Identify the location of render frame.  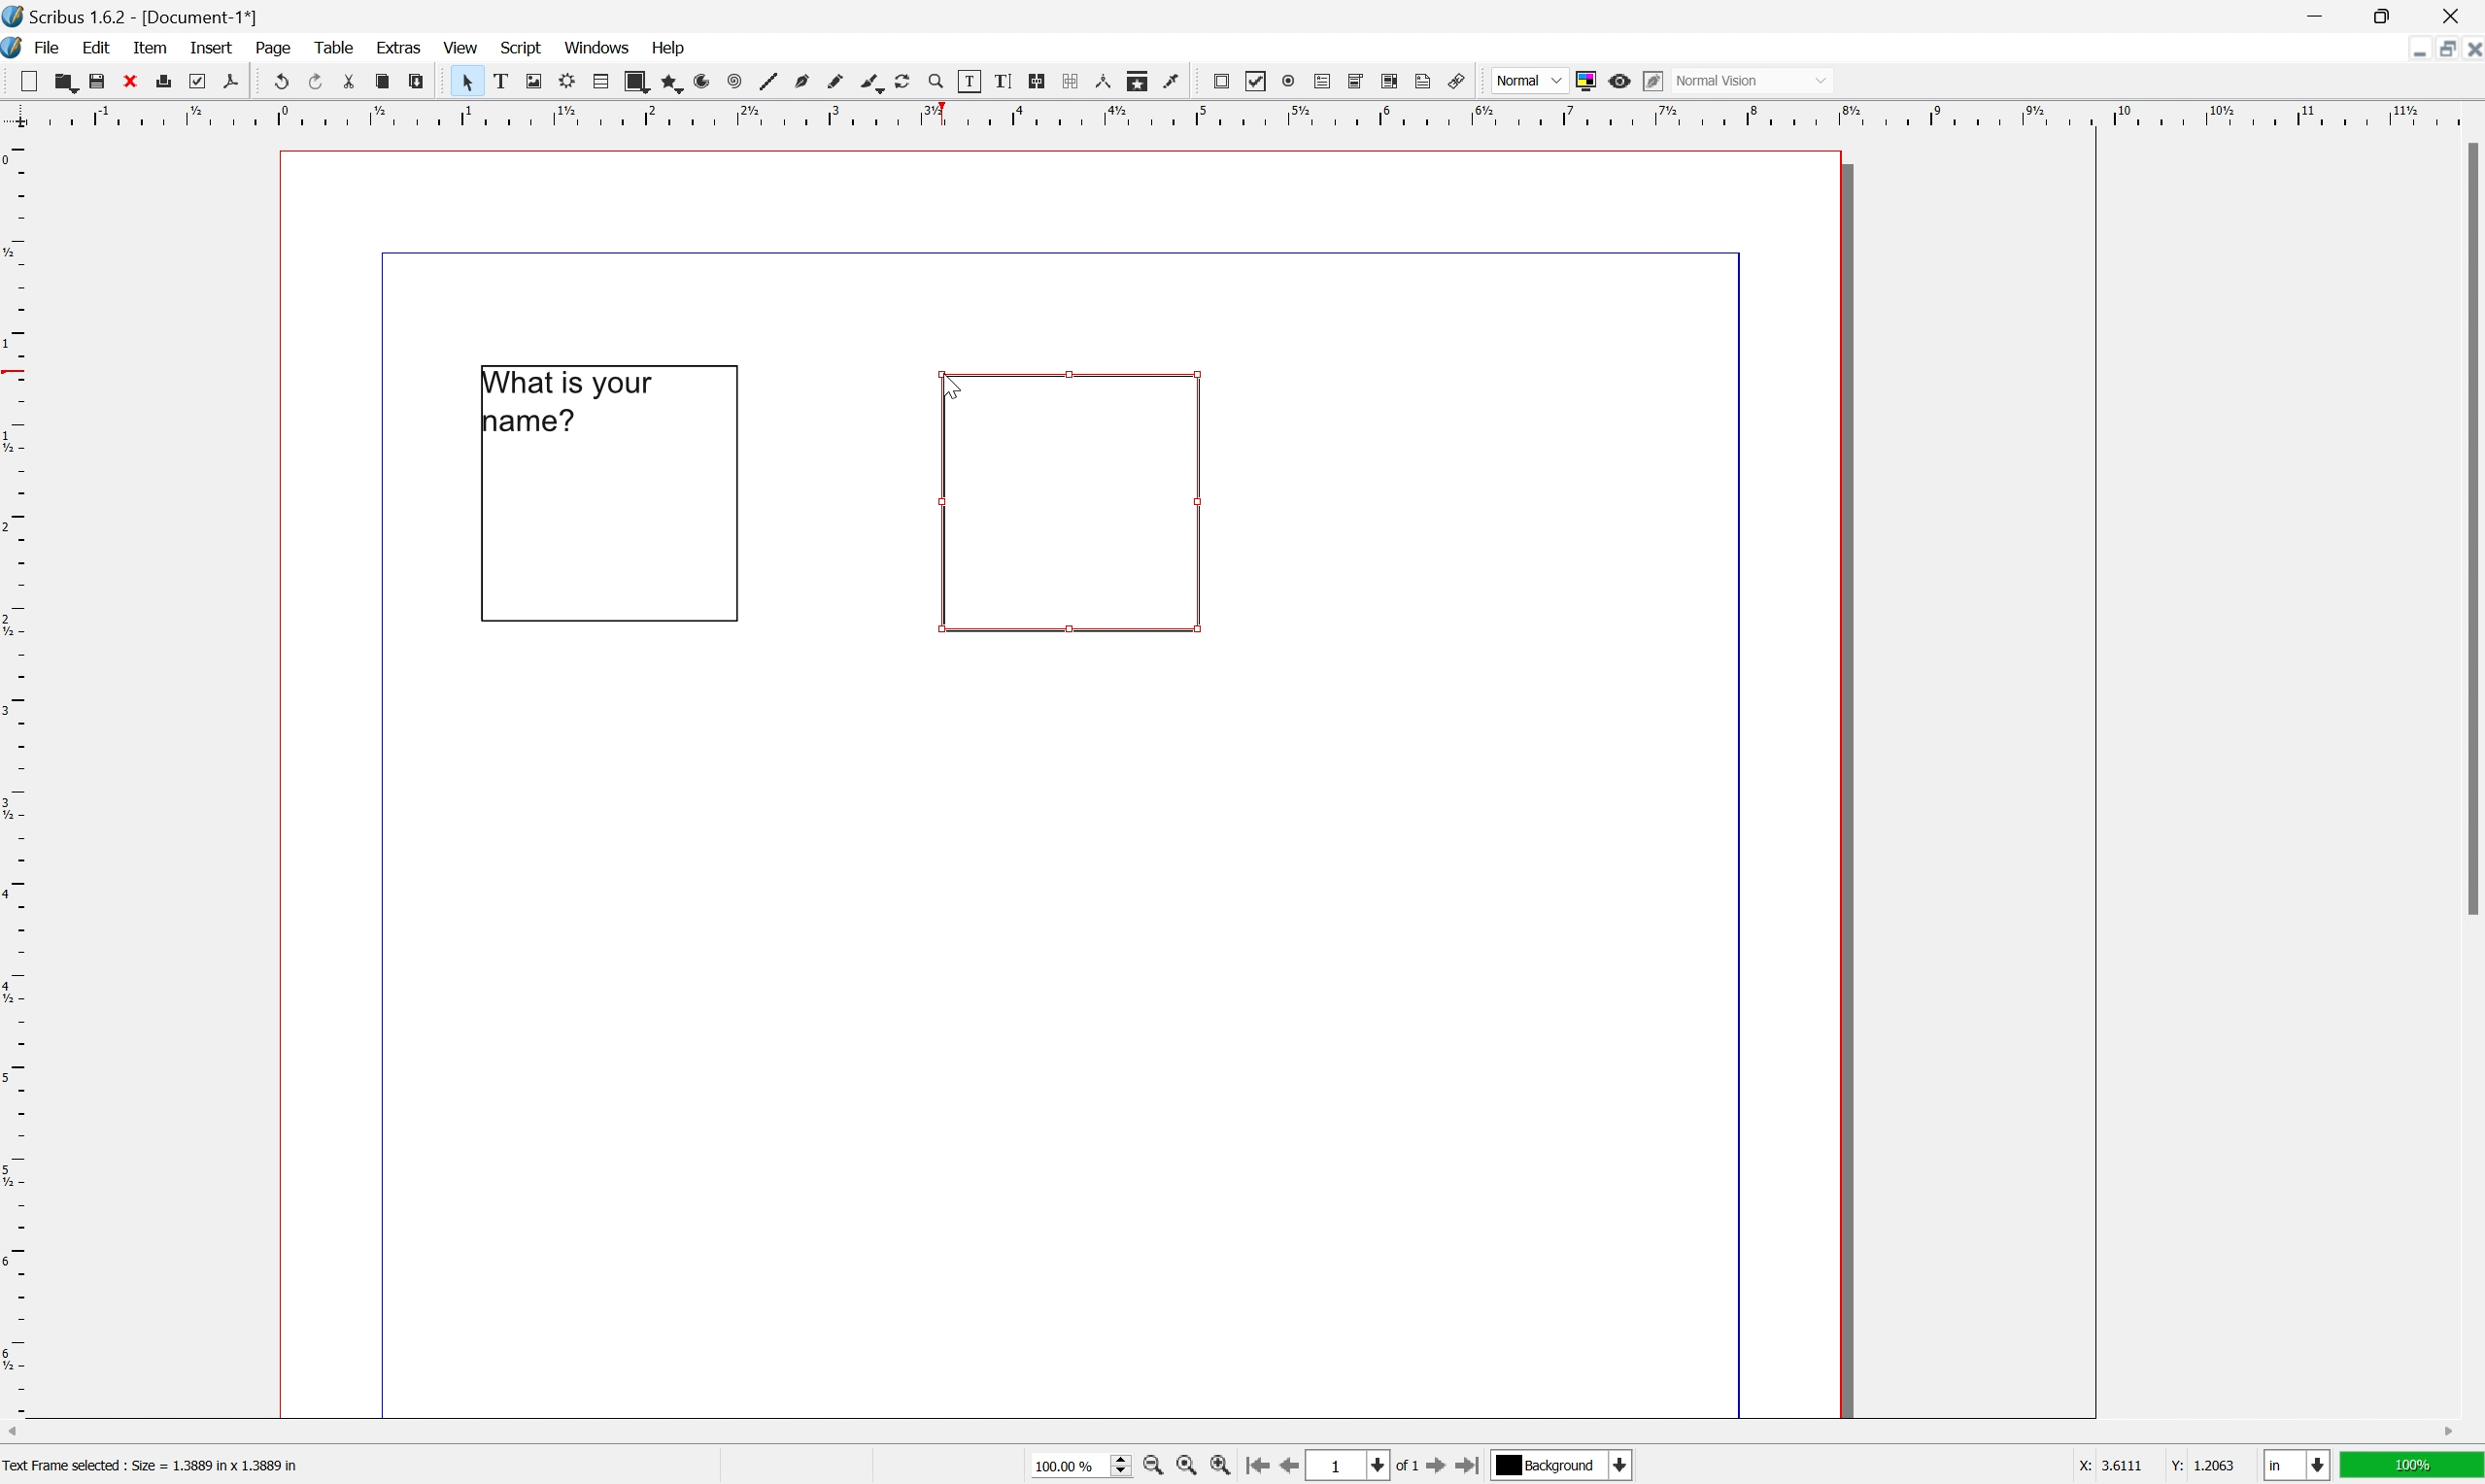
(565, 80).